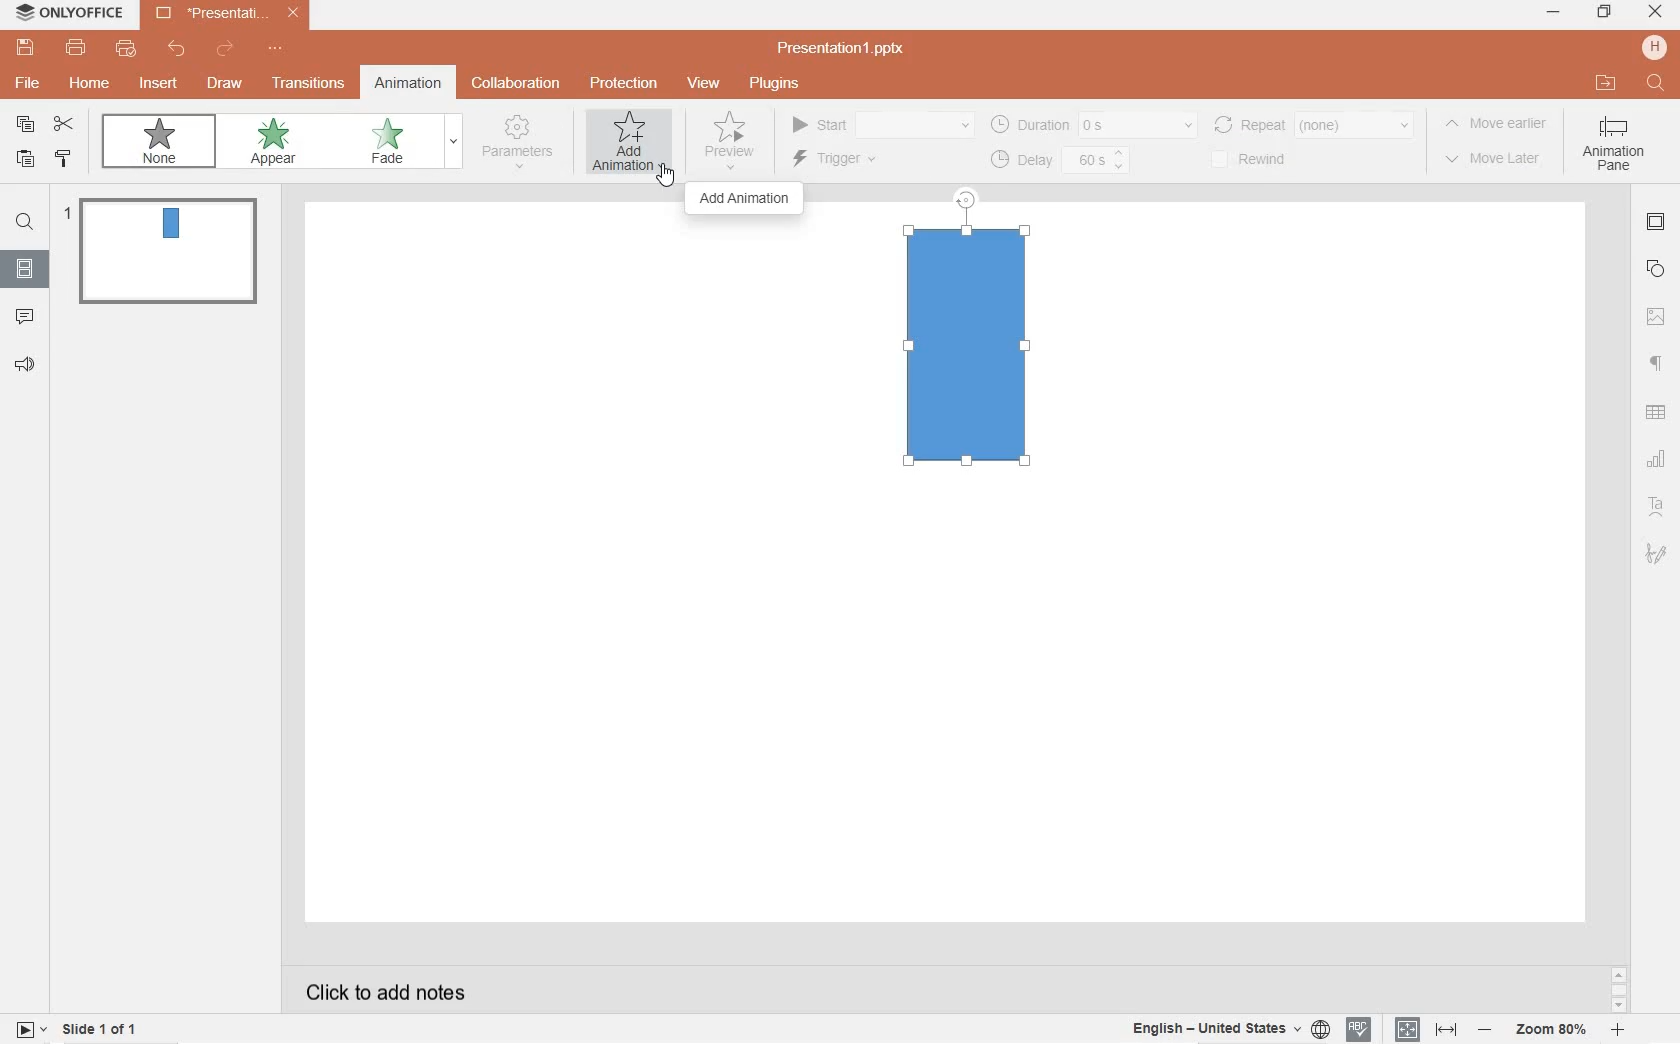 Image resolution: width=1680 pixels, height=1044 pixels. What do you see at coordinates (232, 15) in the screenshot?
I see `*Presentation1.pptx` at bounding box center [232, 15].